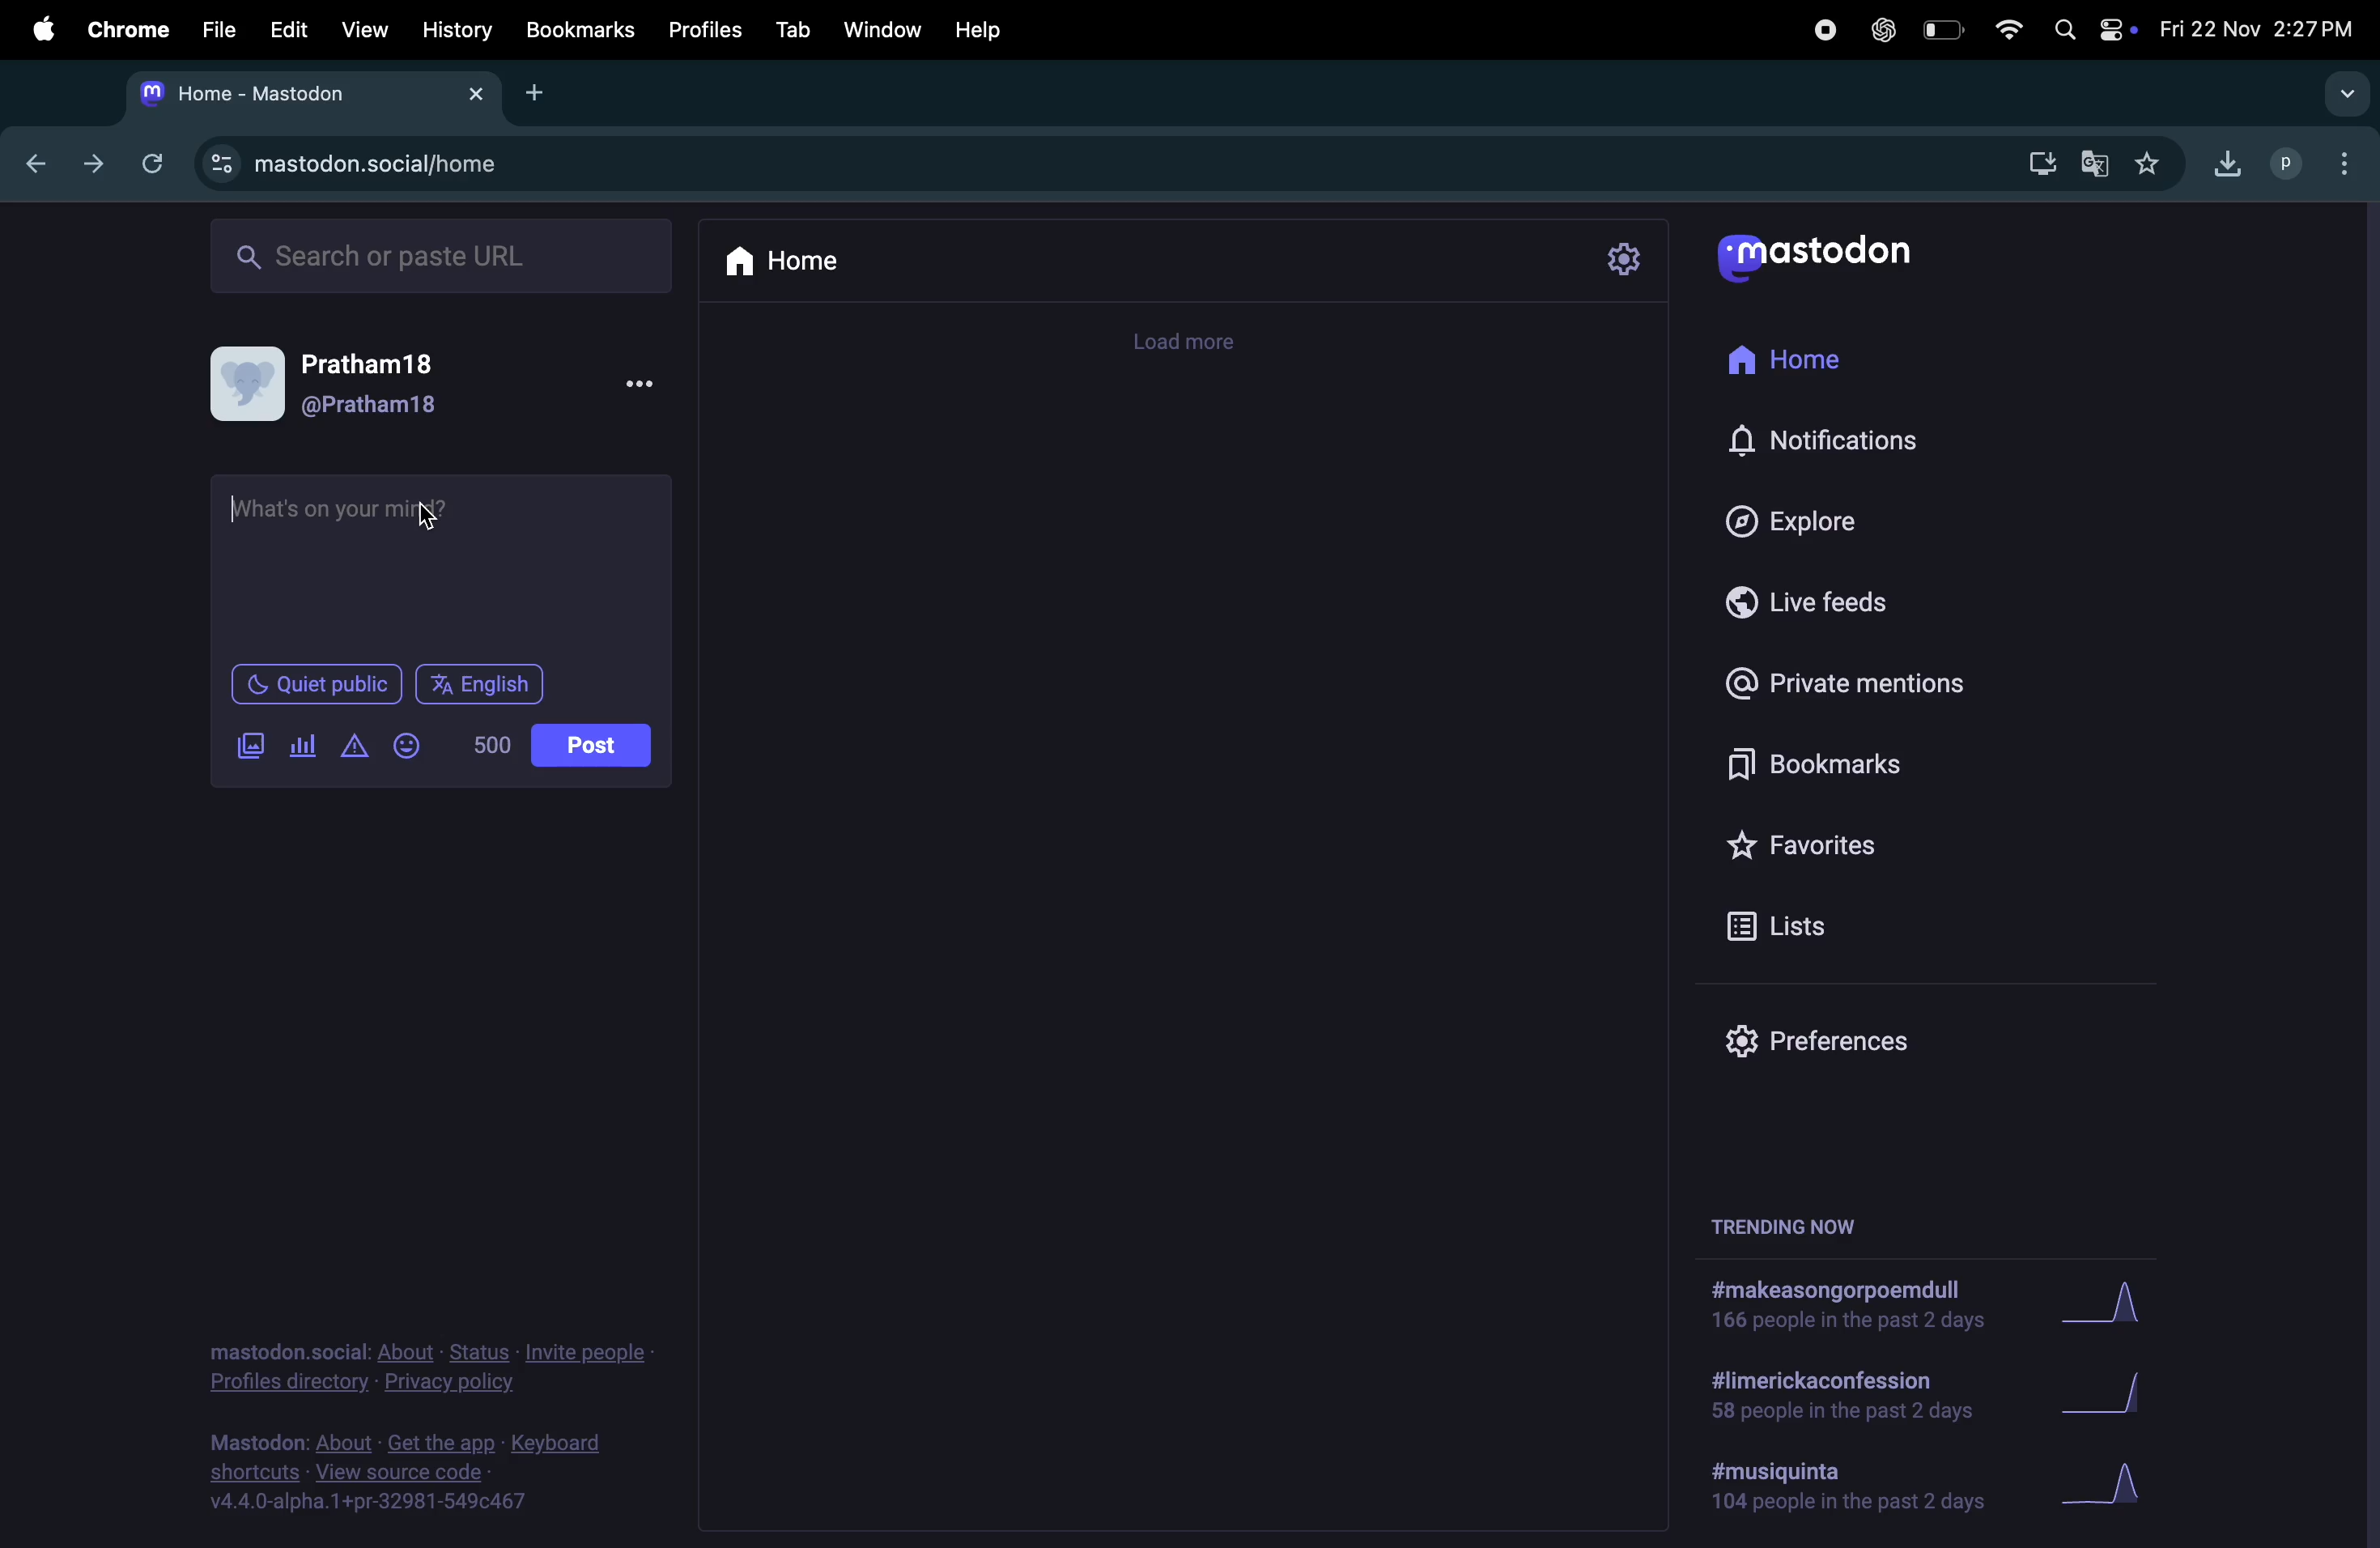 The image size is (2380, 1548). Describe the element at coordinates (1885, 847) in the screenshot. I see `favorites` at that location.